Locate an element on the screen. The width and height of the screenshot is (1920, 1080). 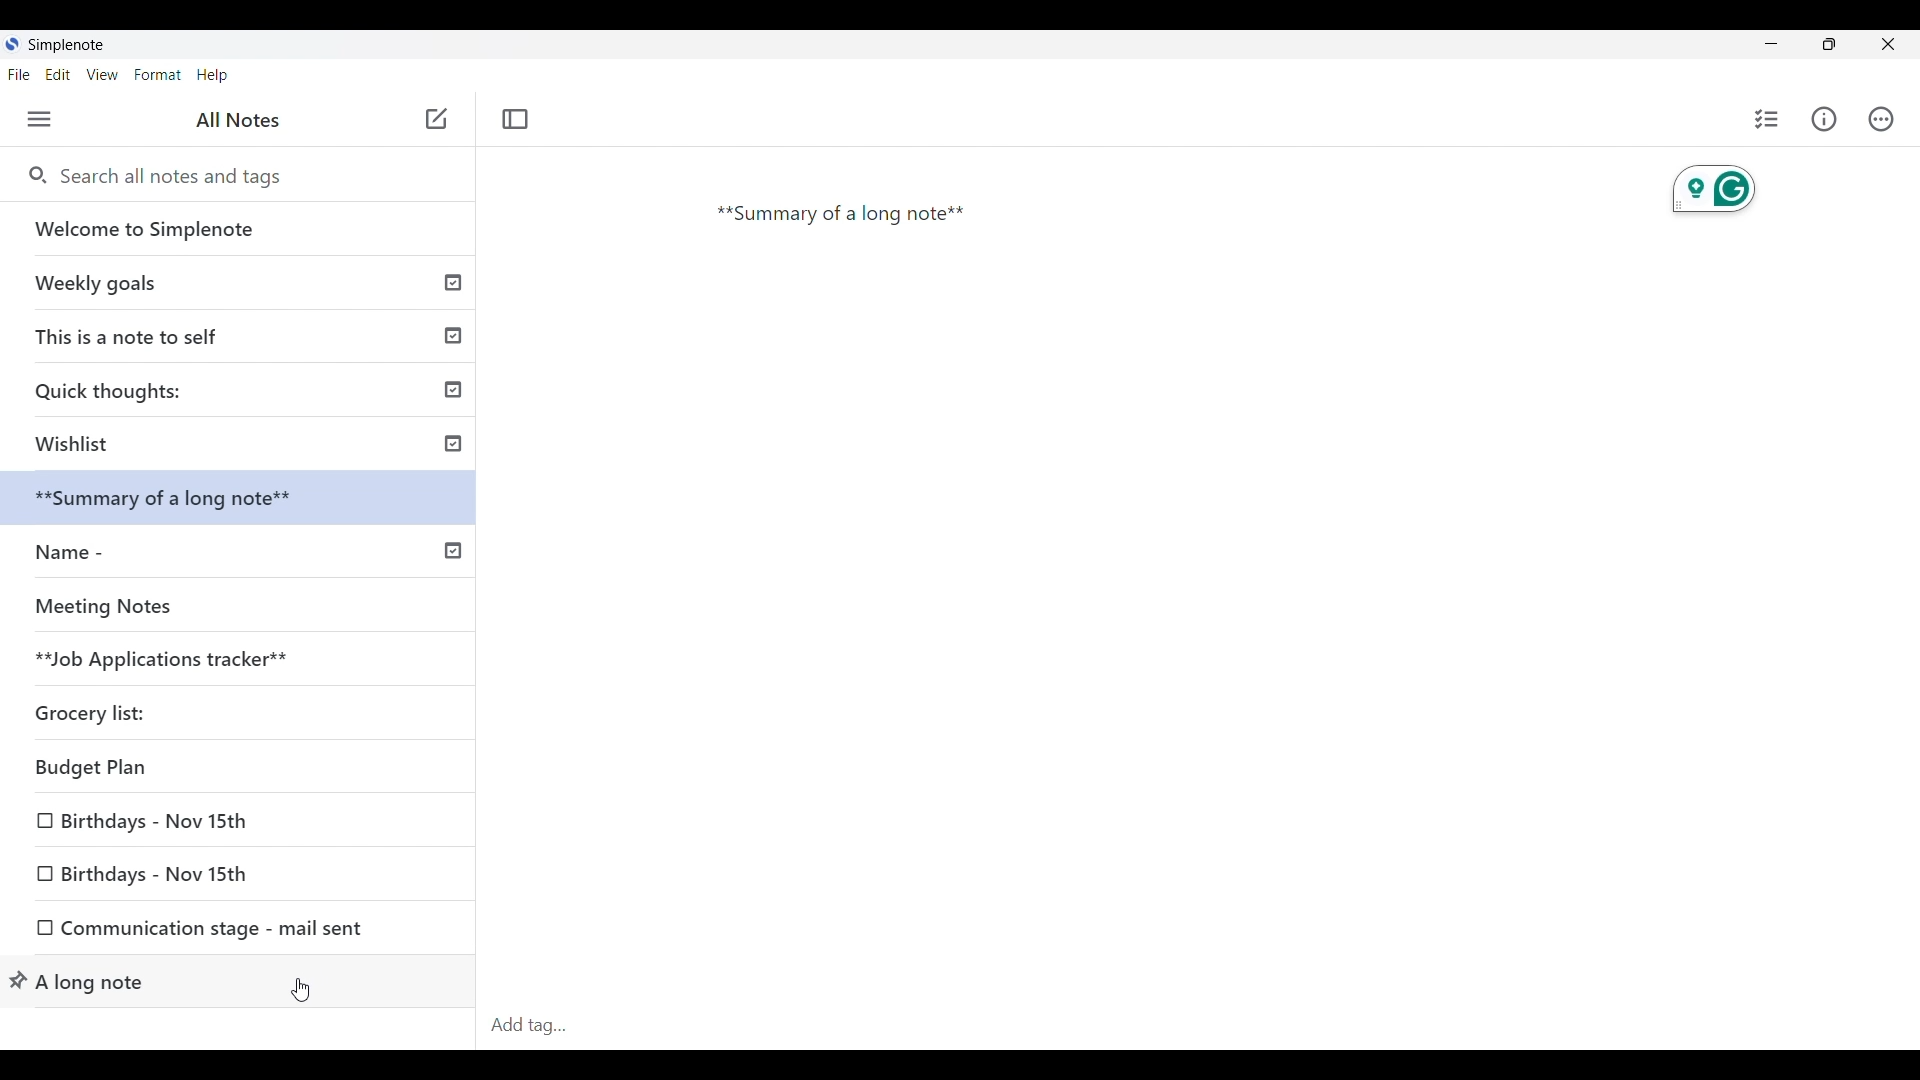
Communication stage - mail sent is located at coordinates (237, 931).